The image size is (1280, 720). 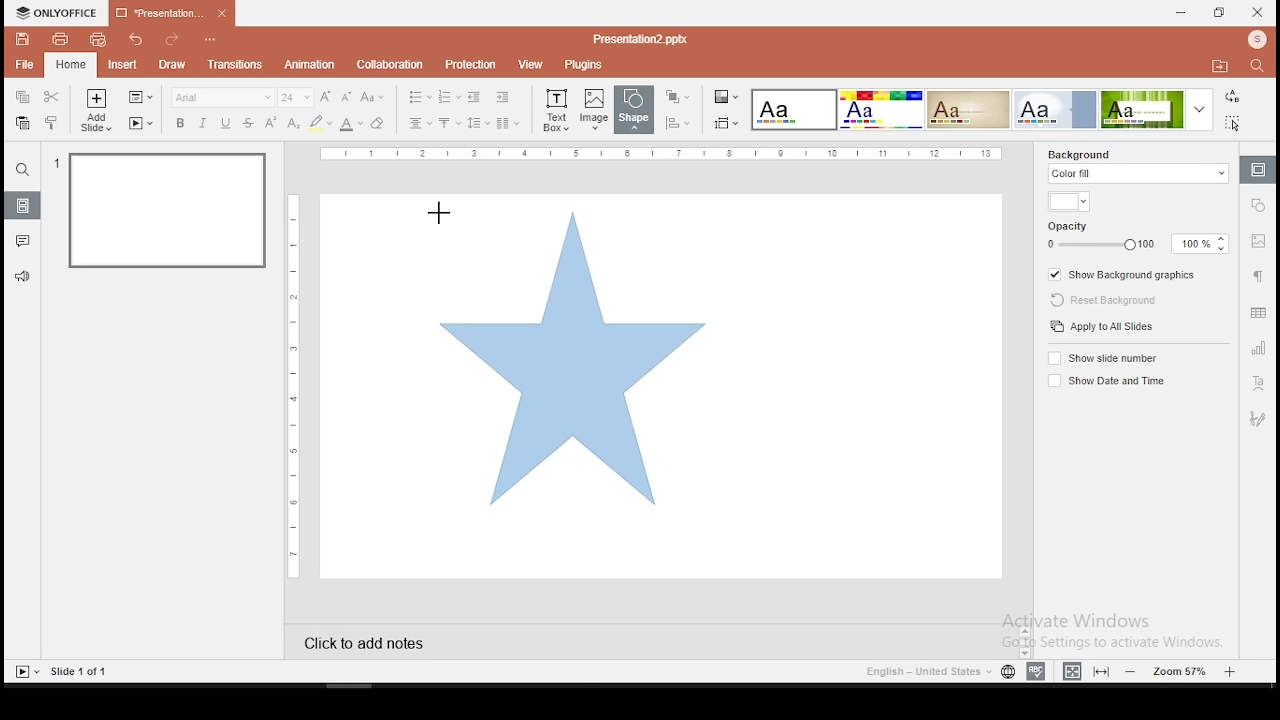 What do you see at coordinates (389, 64) in the screenshot?
I see `collaboration` at bounding box center [389, 64].